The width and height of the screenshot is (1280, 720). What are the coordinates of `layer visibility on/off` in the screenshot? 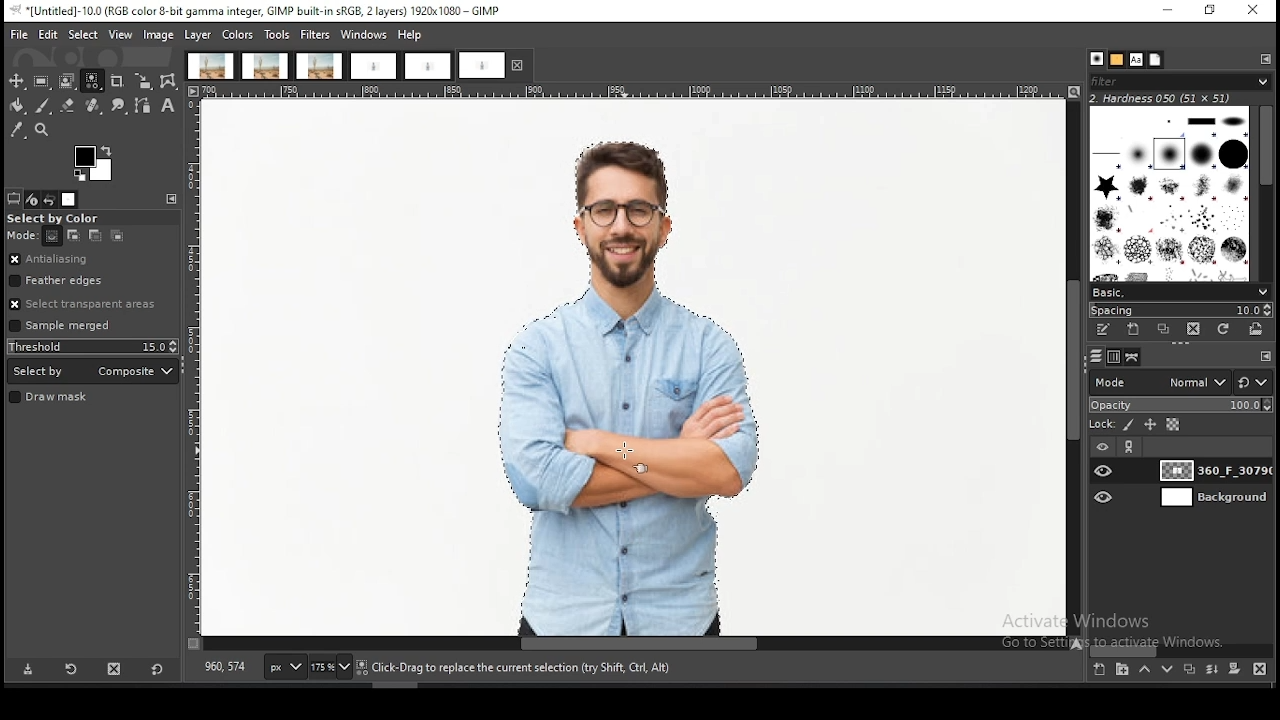 It's located at (1105, 498).